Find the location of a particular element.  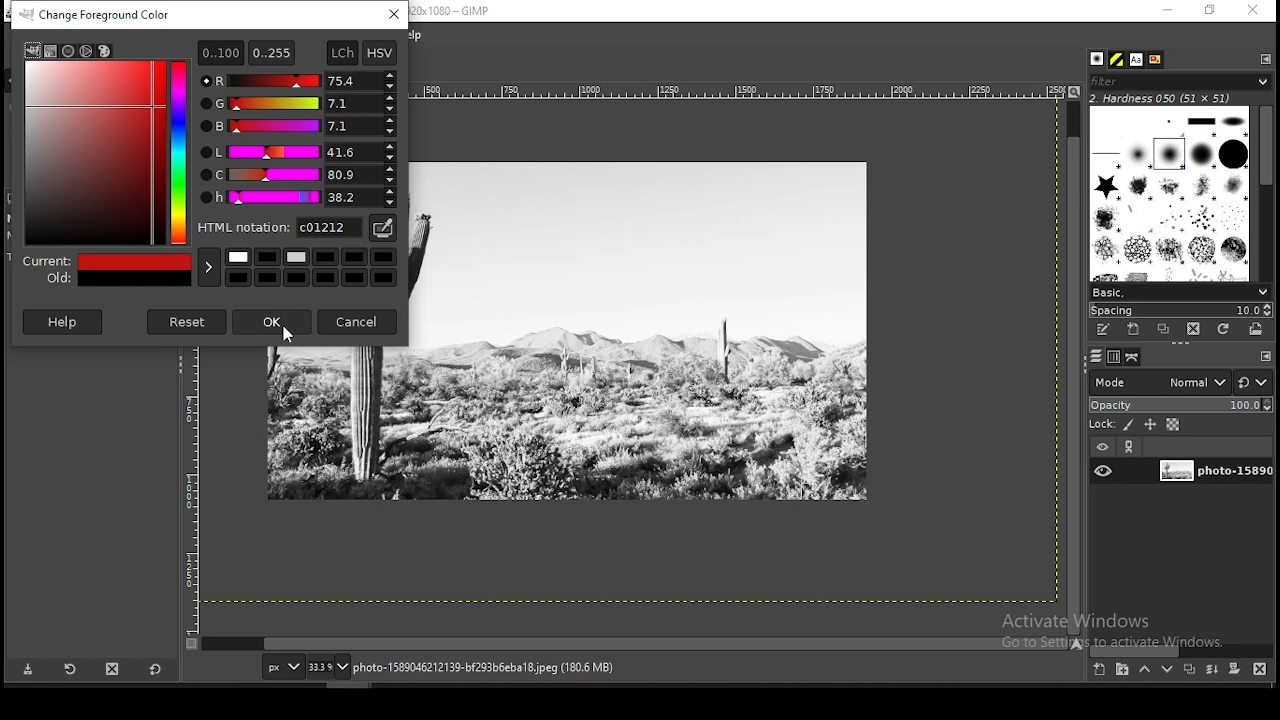

help is located at coordinates (64, 321).